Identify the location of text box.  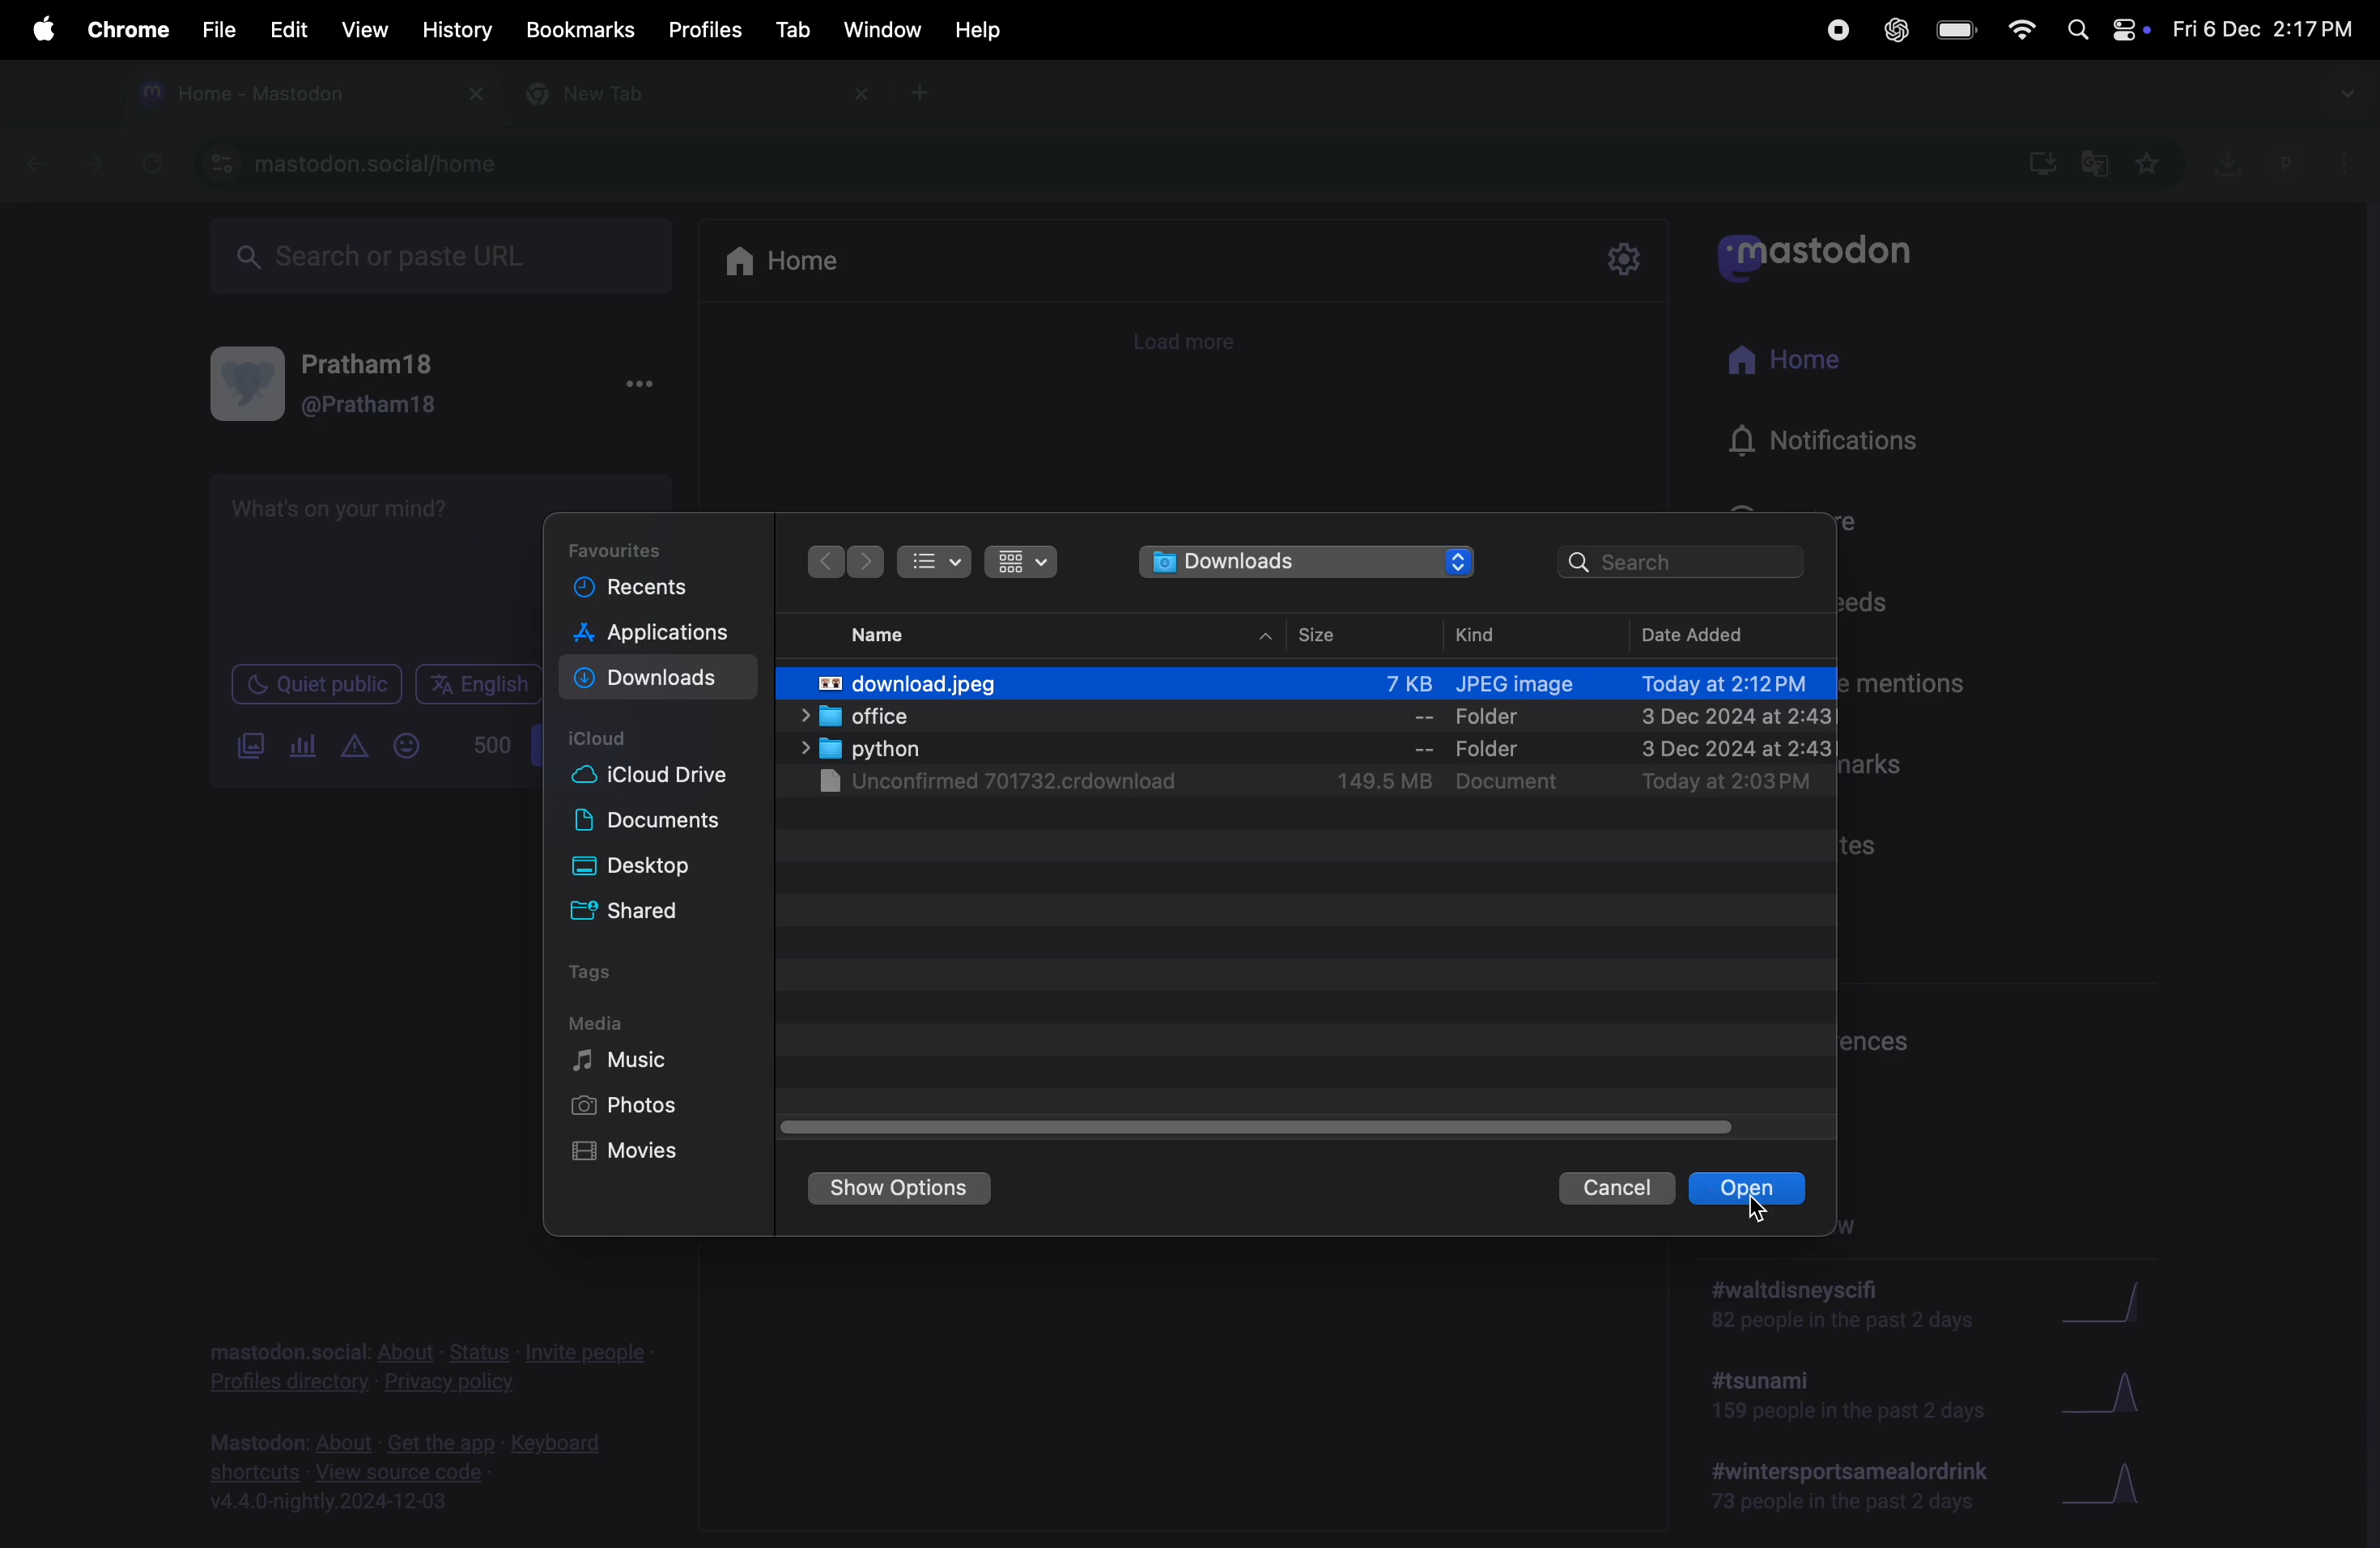
(363, 564).